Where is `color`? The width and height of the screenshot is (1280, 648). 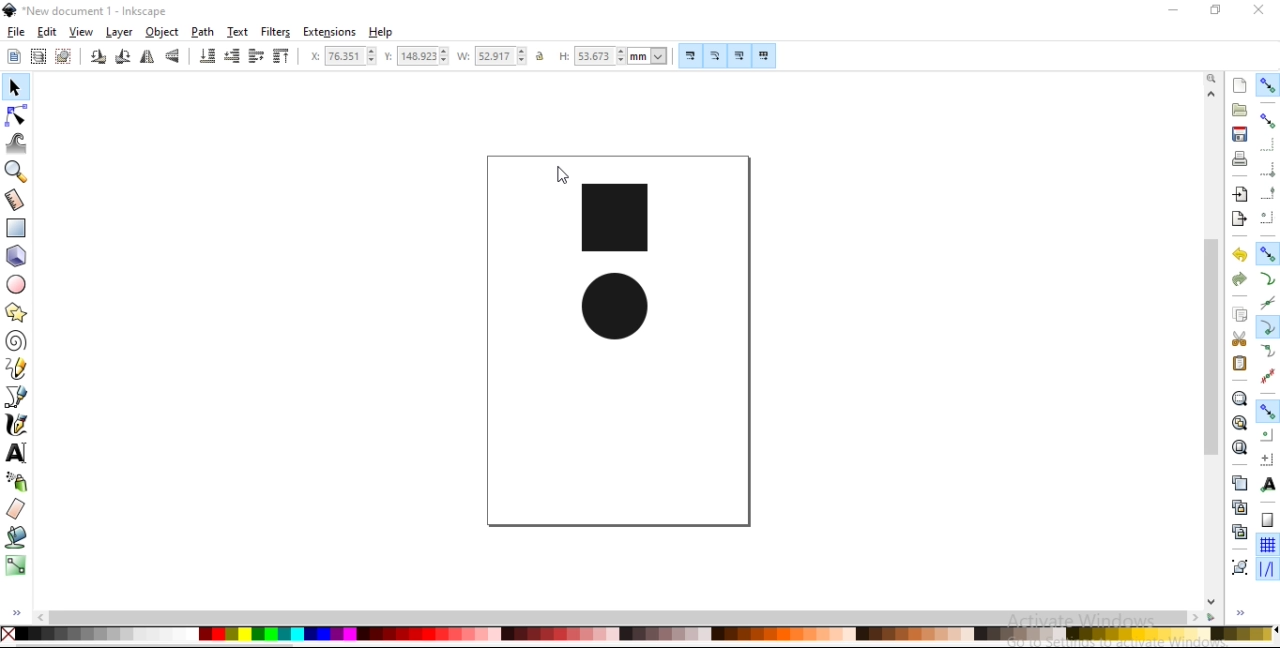
color is located at coordinates (639, 634).